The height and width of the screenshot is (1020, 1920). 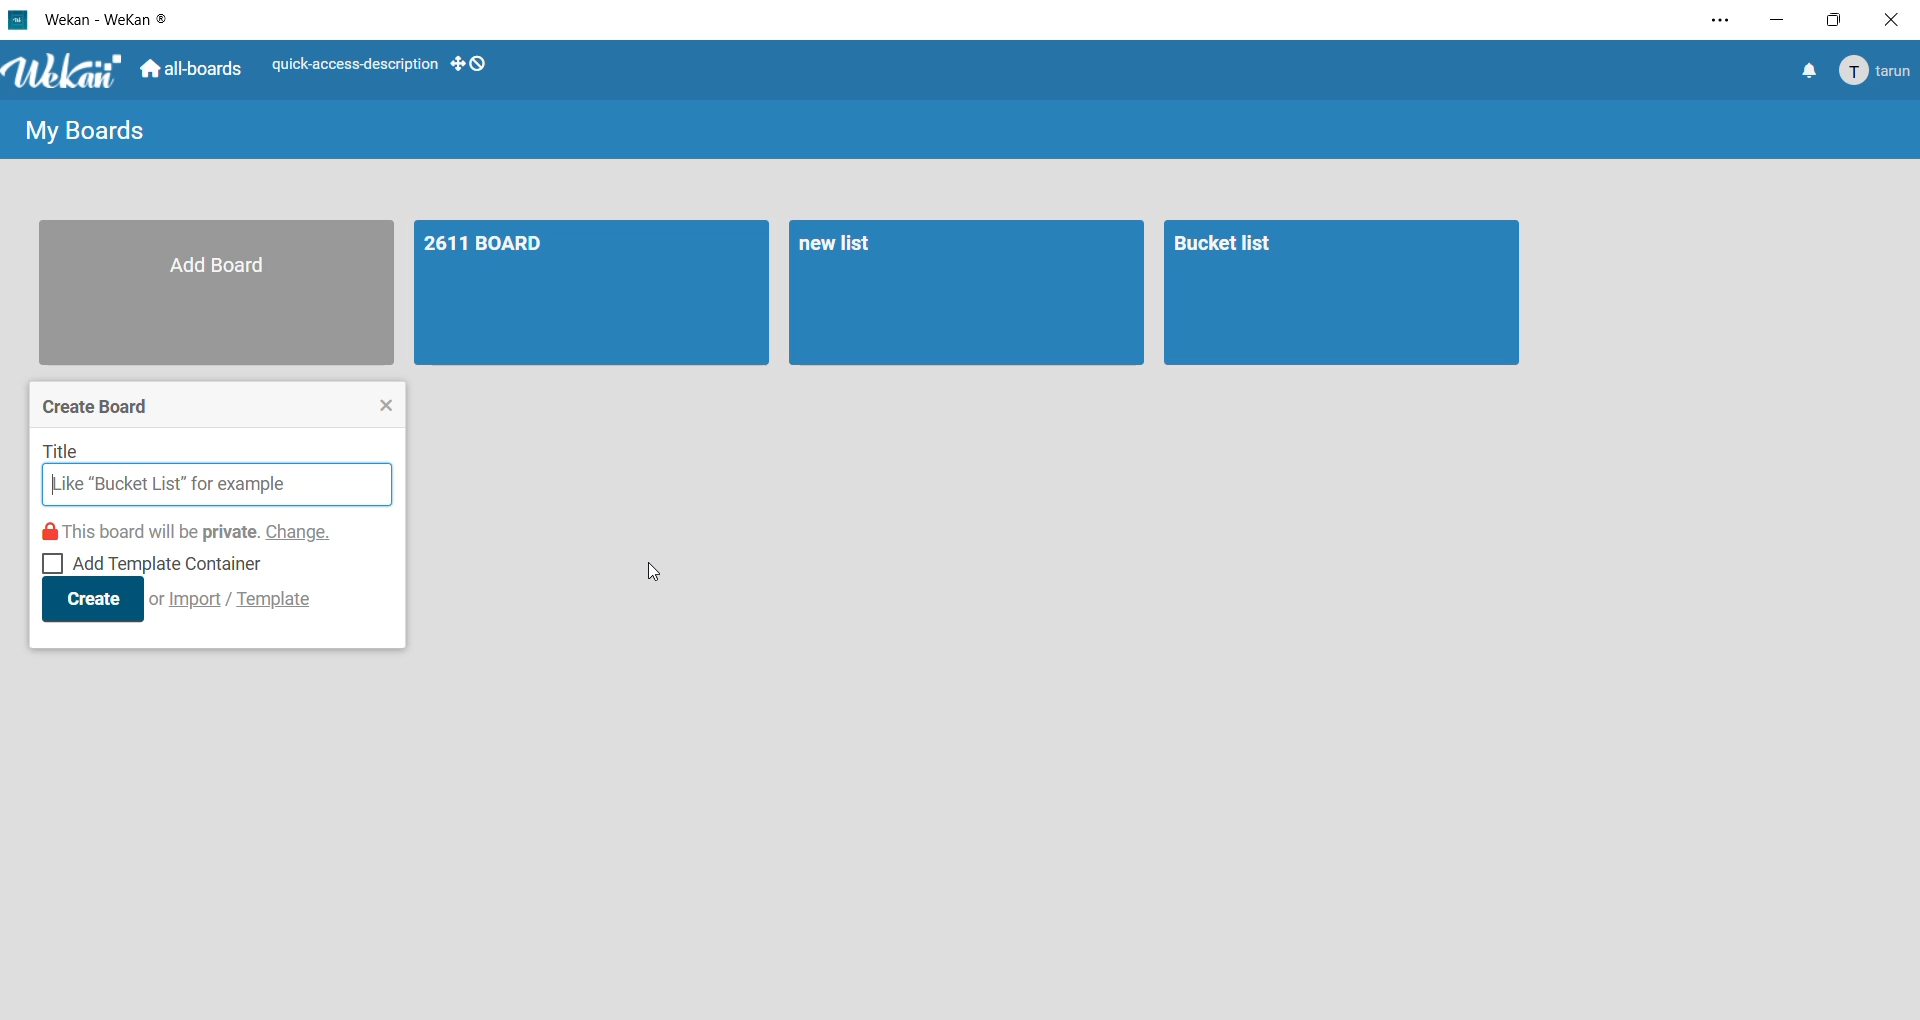 What do you see at coordinates (1878, 71) in the screenshot?
I see `Account` at bounding box center [1878, 71].